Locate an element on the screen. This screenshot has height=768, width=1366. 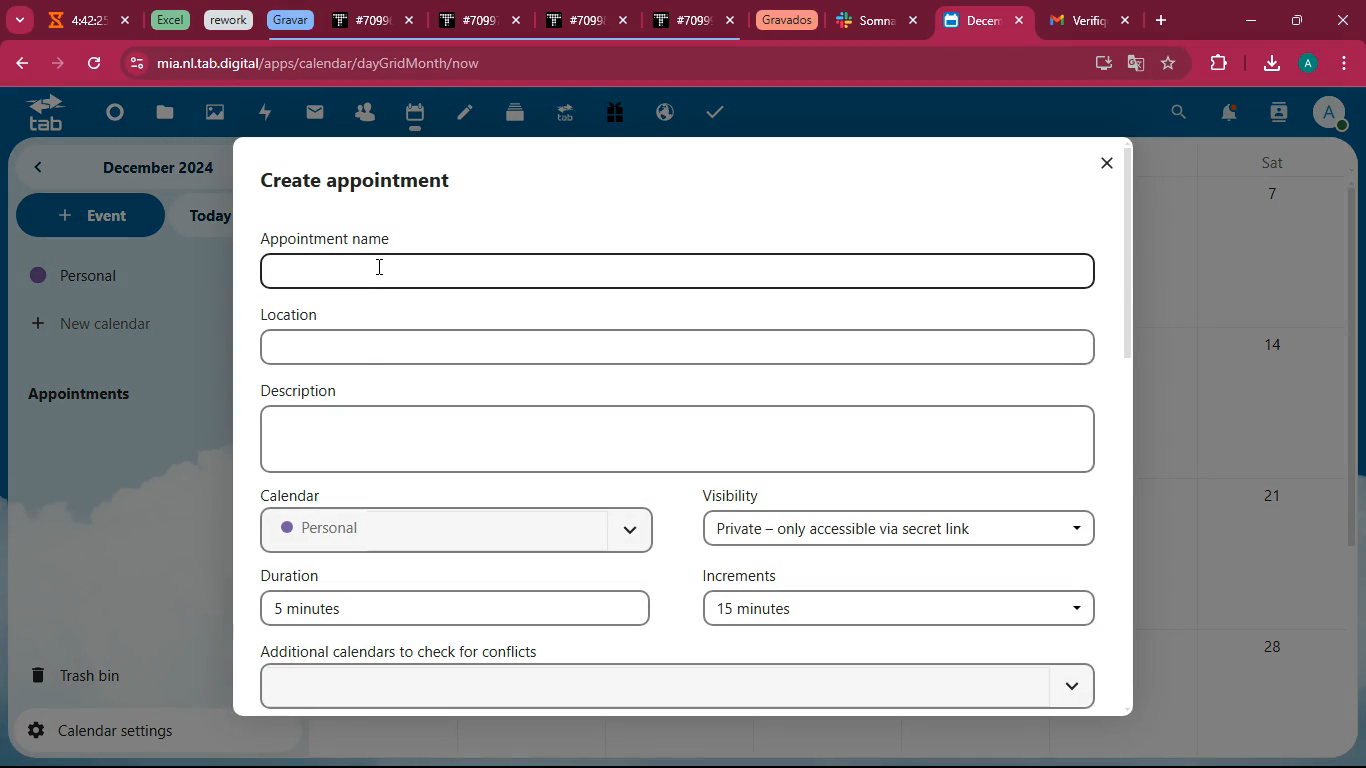
image is located at coordinates (216, 115).